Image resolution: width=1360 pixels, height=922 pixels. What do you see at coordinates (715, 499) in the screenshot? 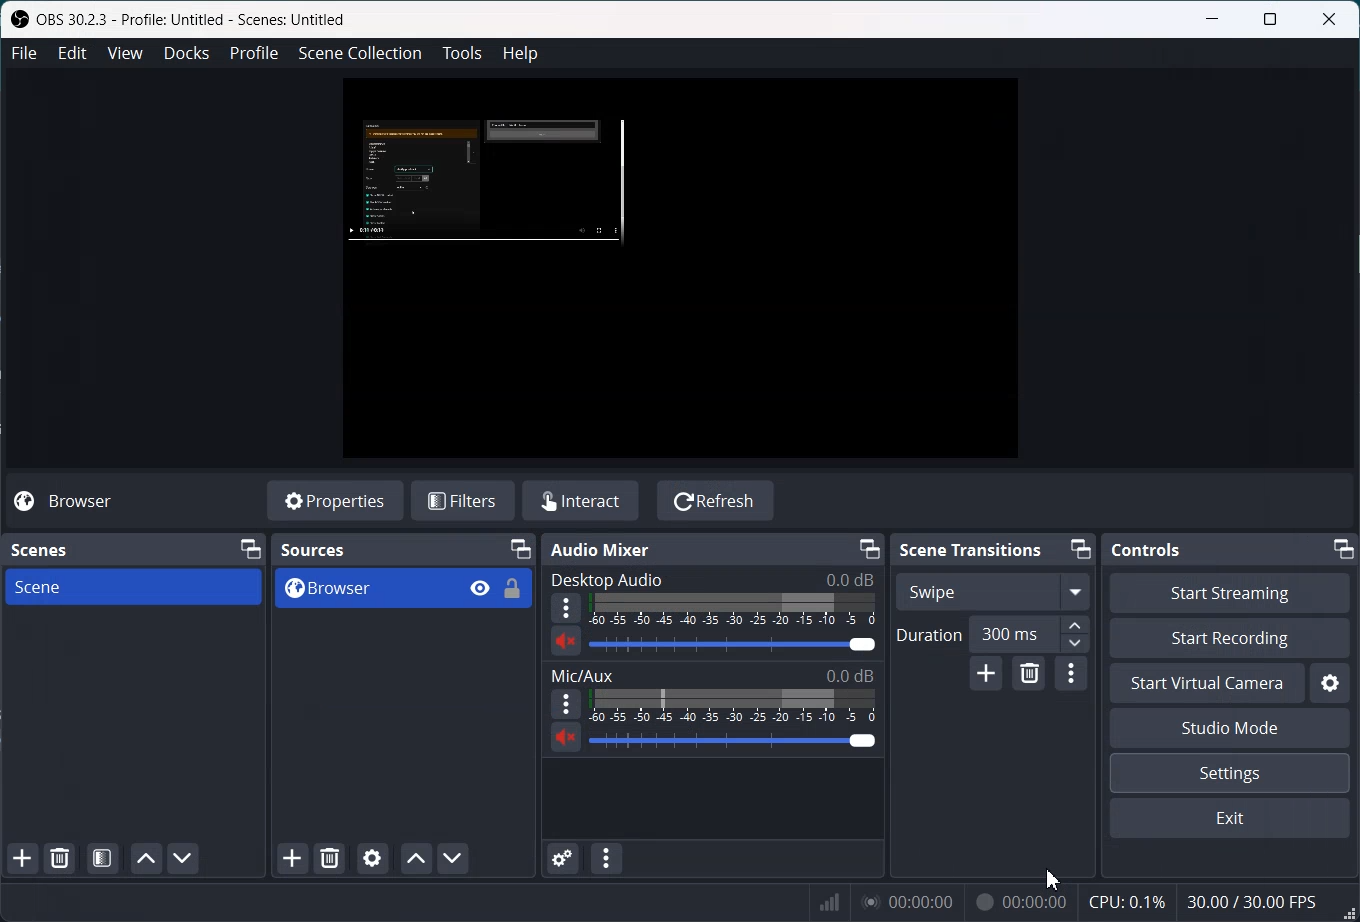
I see `Refresh` at bounding box center [715, 499].